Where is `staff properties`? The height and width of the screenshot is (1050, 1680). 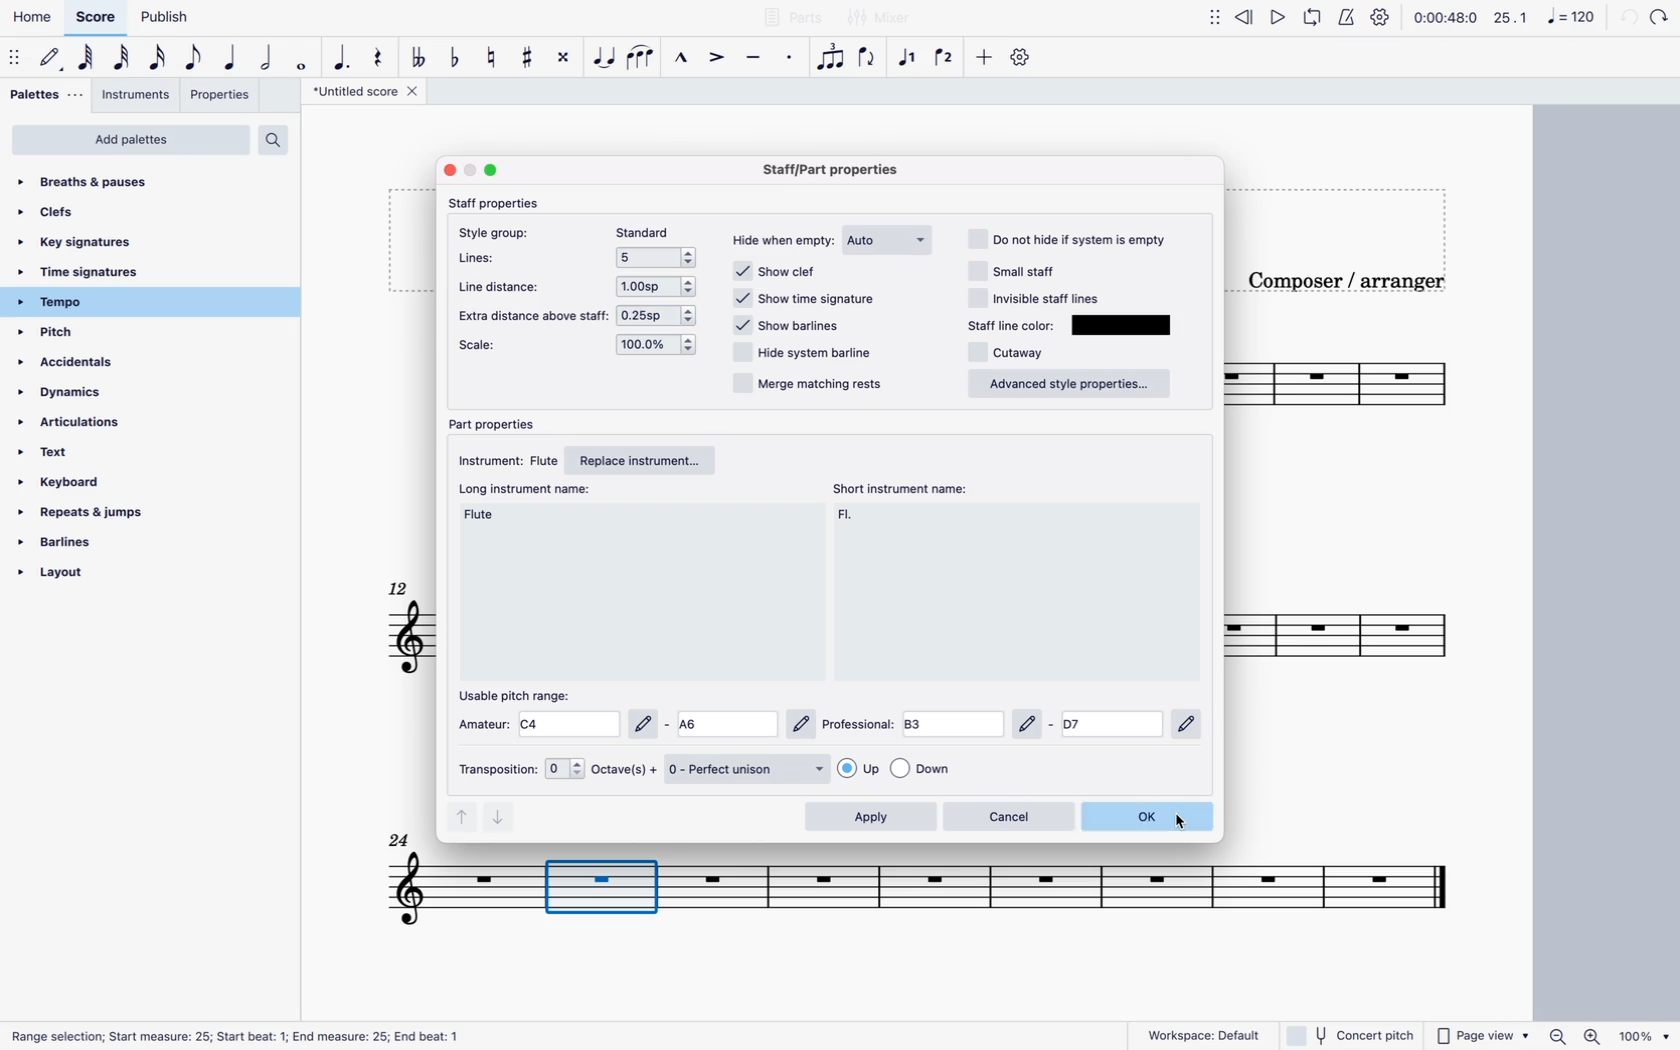 staff properties is located at coordinates (500, 203).